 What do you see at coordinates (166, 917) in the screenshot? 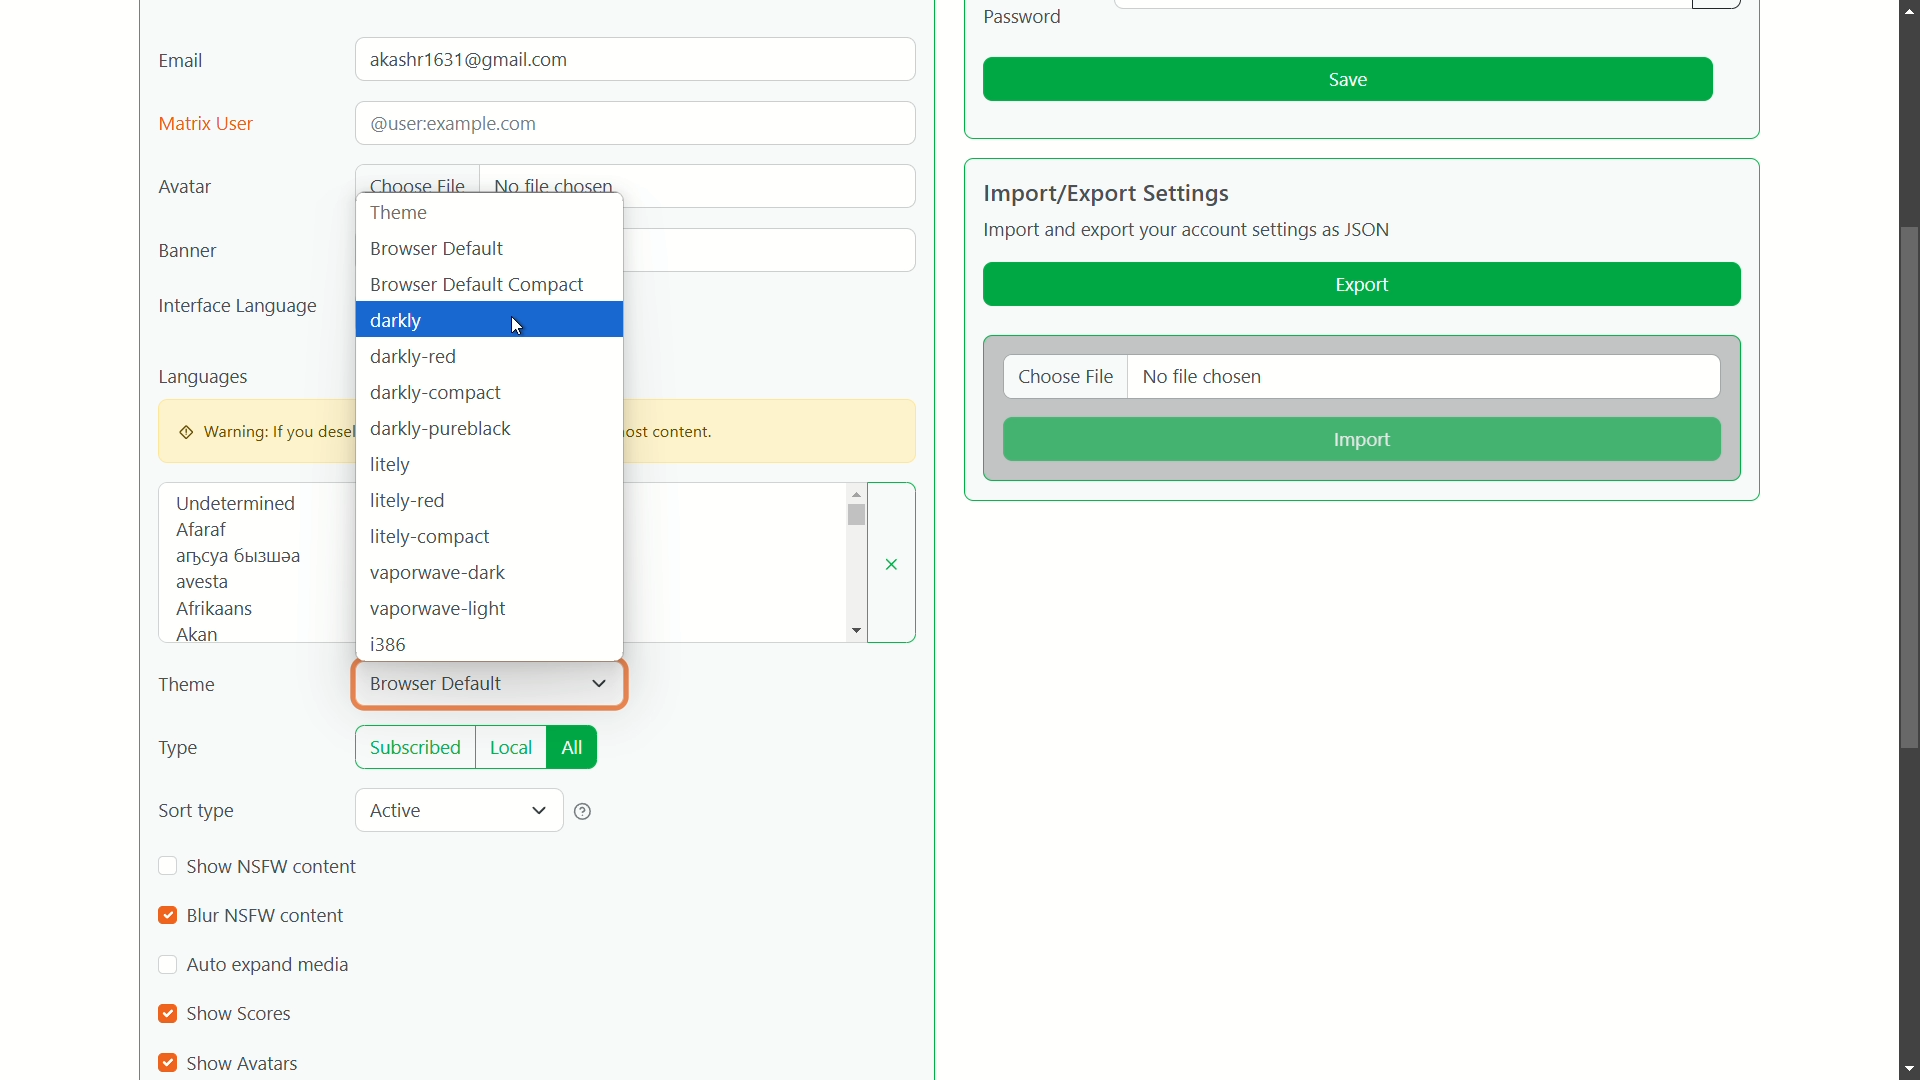
I see `checkbox` at bounding box center [166, 917].